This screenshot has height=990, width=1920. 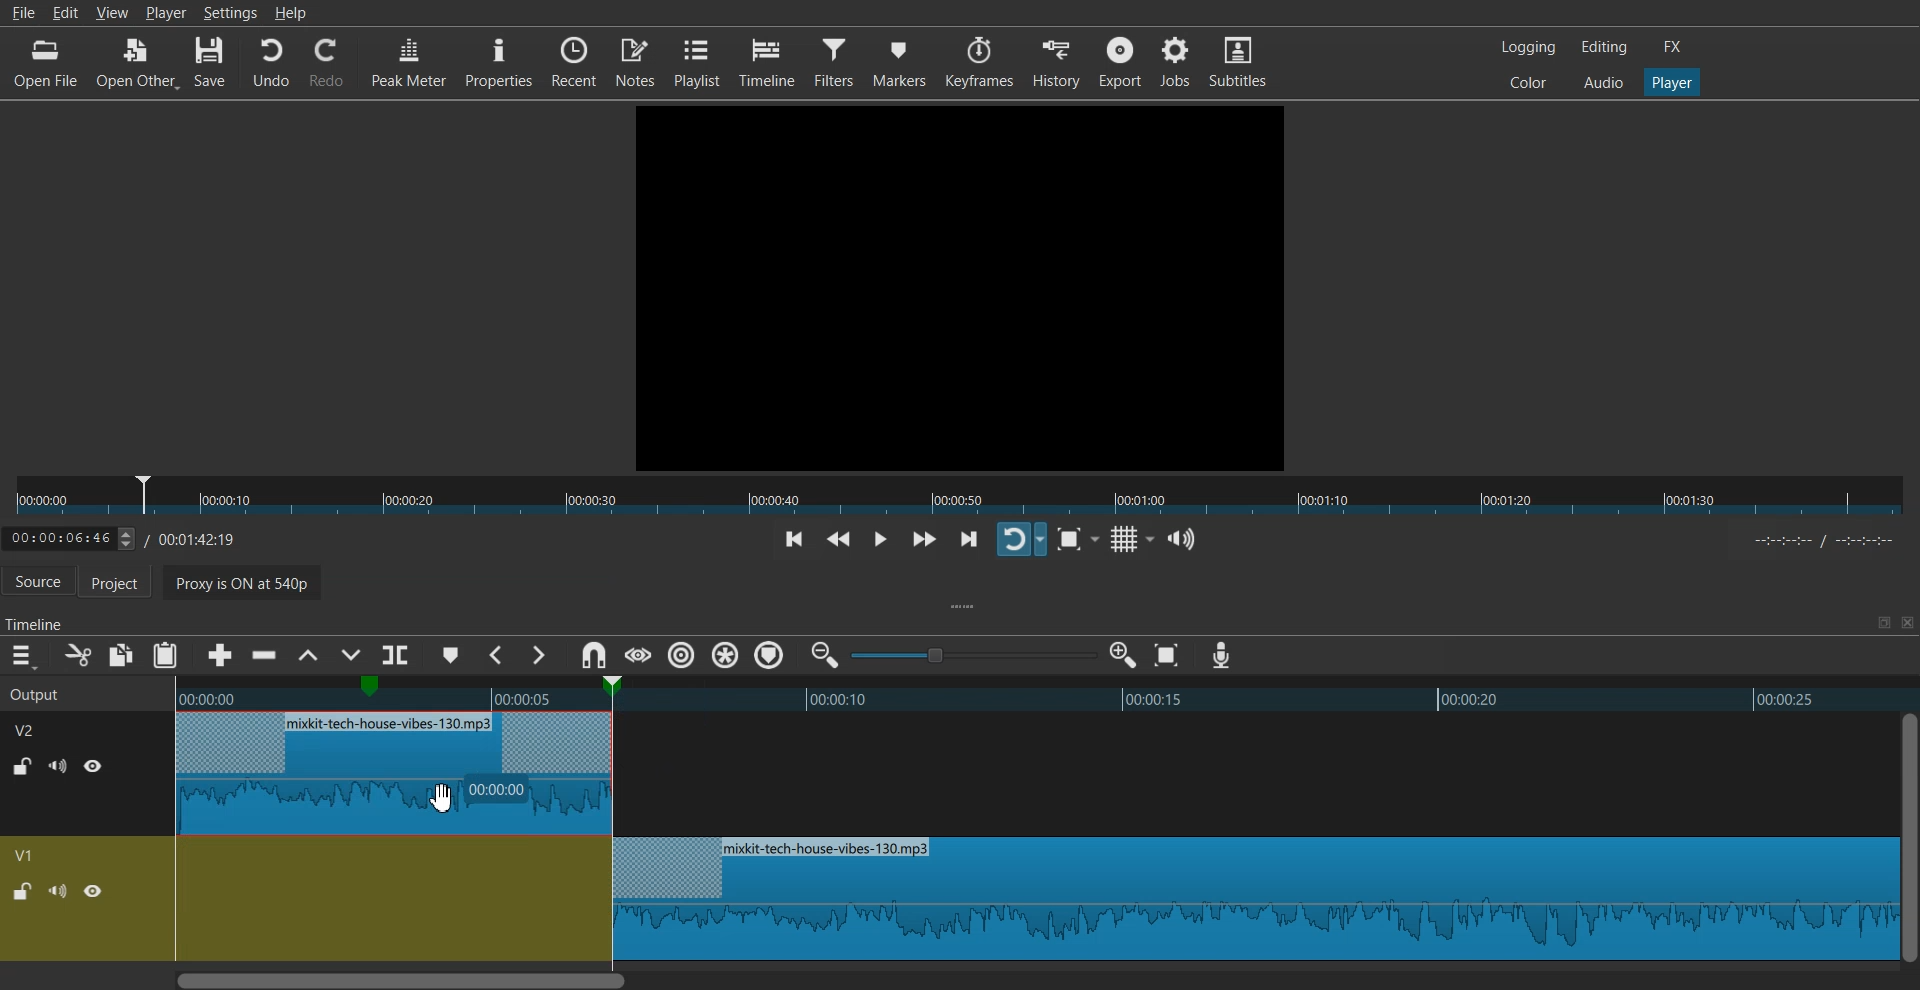 What do you see at coordinates (35, 728) in the screenshot?
I see `V2` at bounding box center [35, 728].